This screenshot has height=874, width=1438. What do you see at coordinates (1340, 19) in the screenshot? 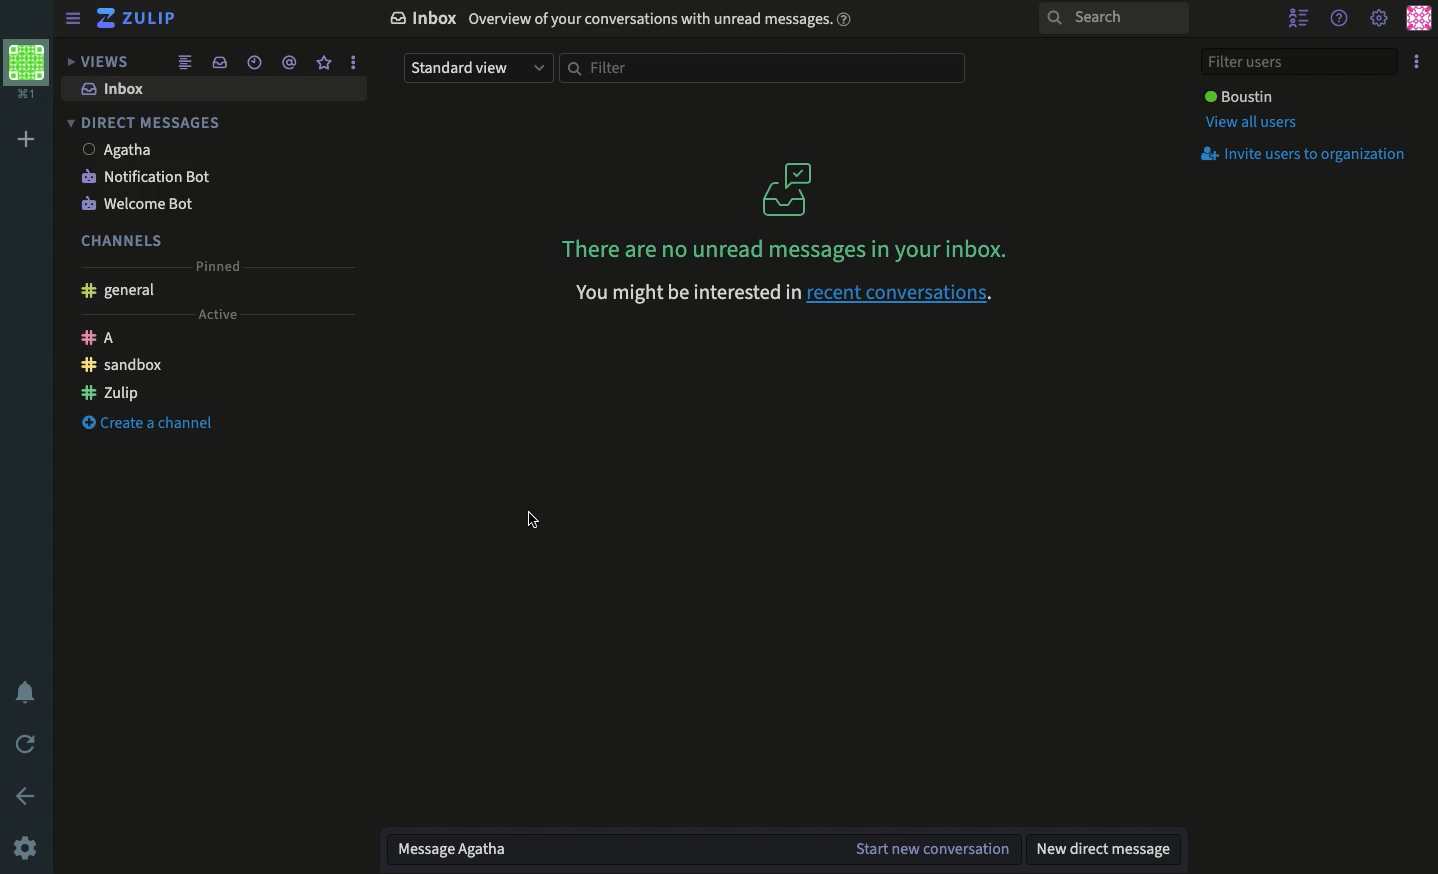
I see `Help` at bounding box center [1340, 19].